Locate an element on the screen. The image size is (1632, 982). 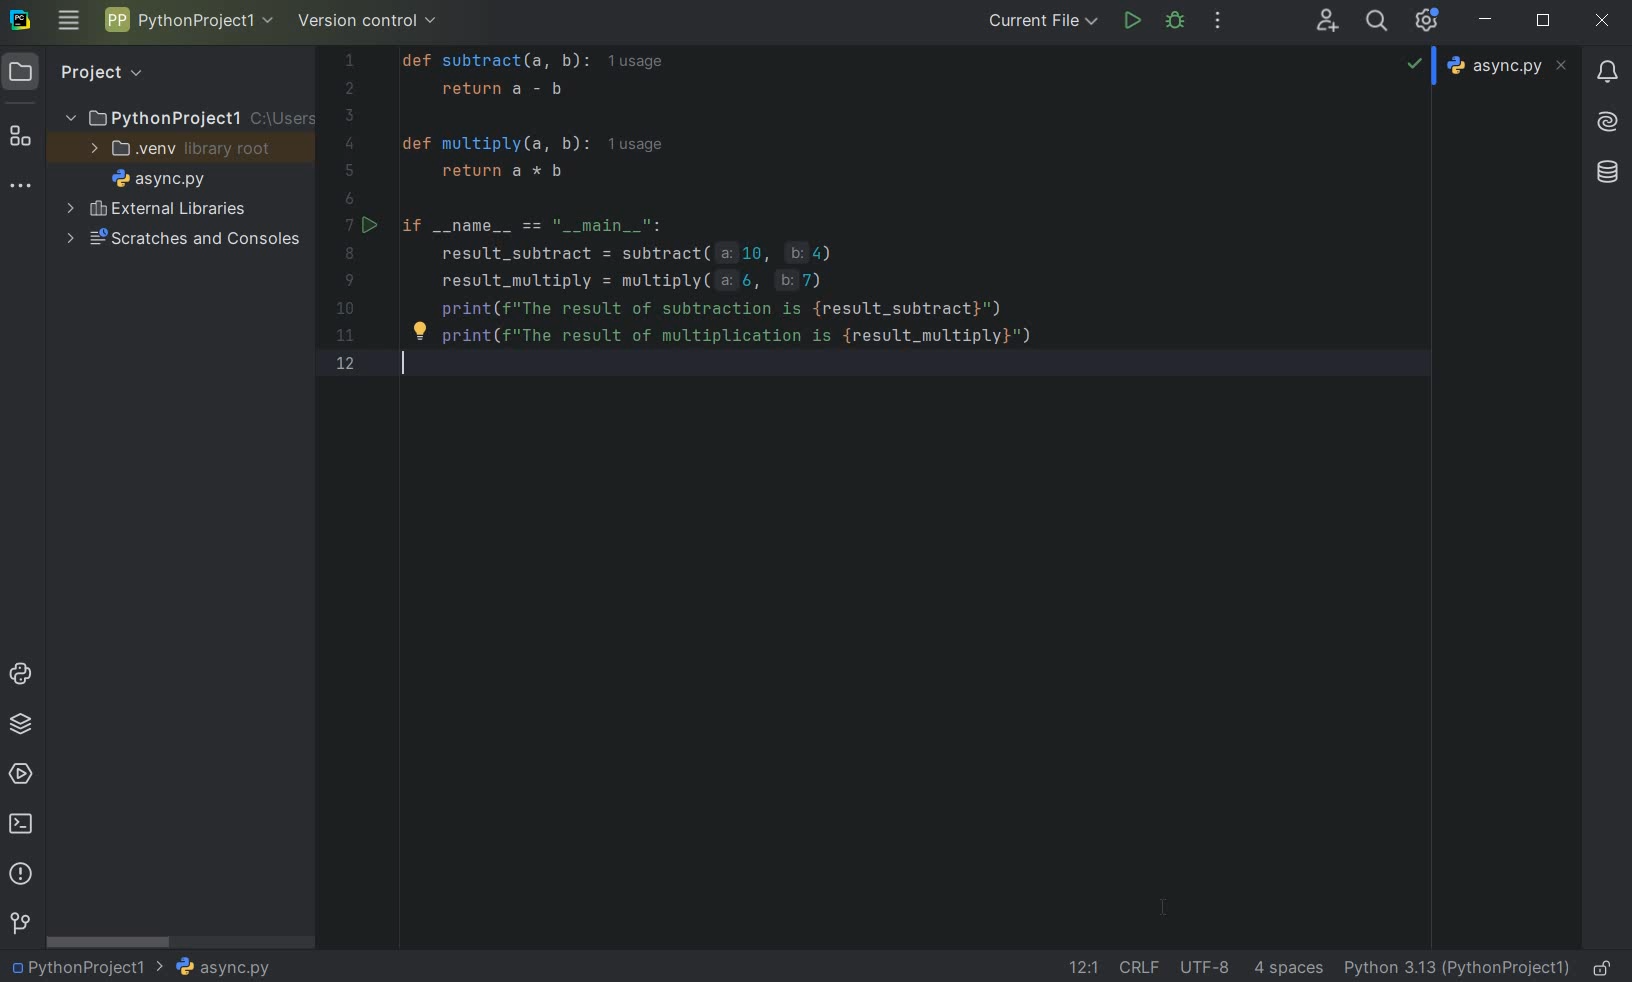
scratches and consoles is located at coordinates (183, 241).